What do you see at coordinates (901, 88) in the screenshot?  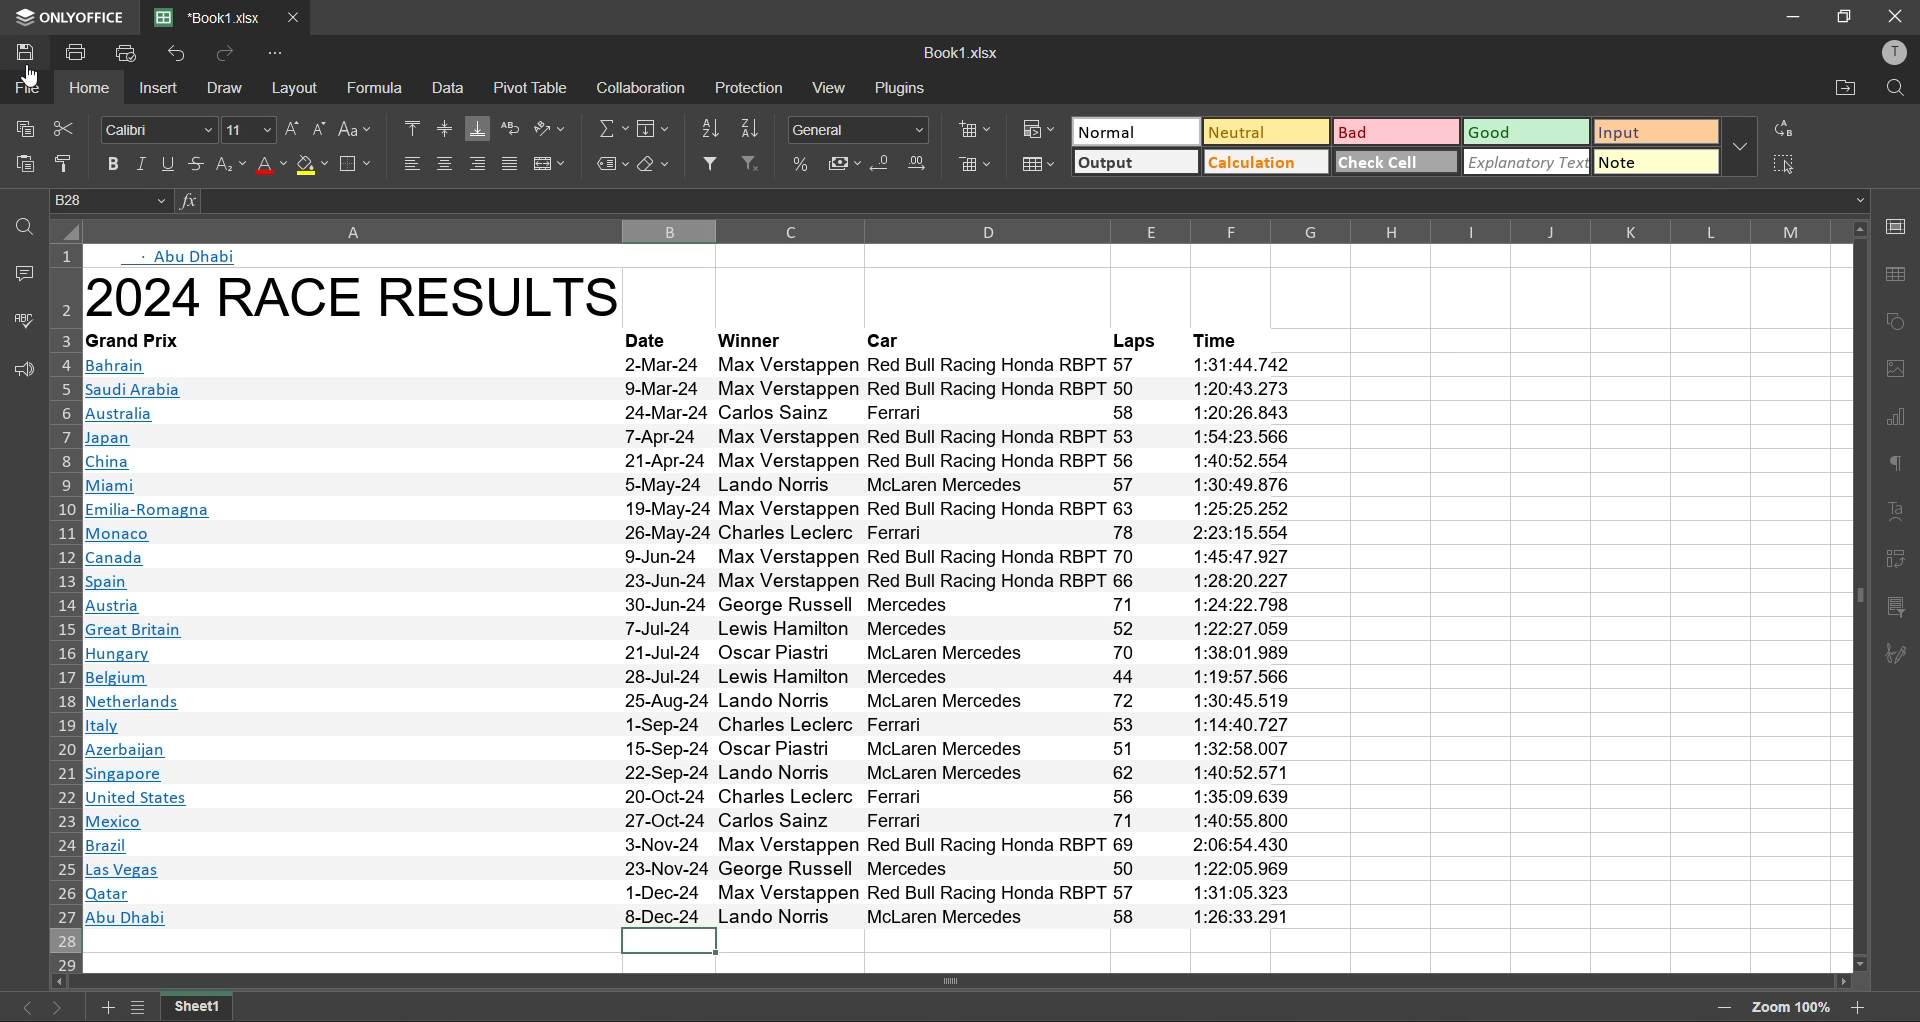 I see `plugins` at bounding box center [901, 88].